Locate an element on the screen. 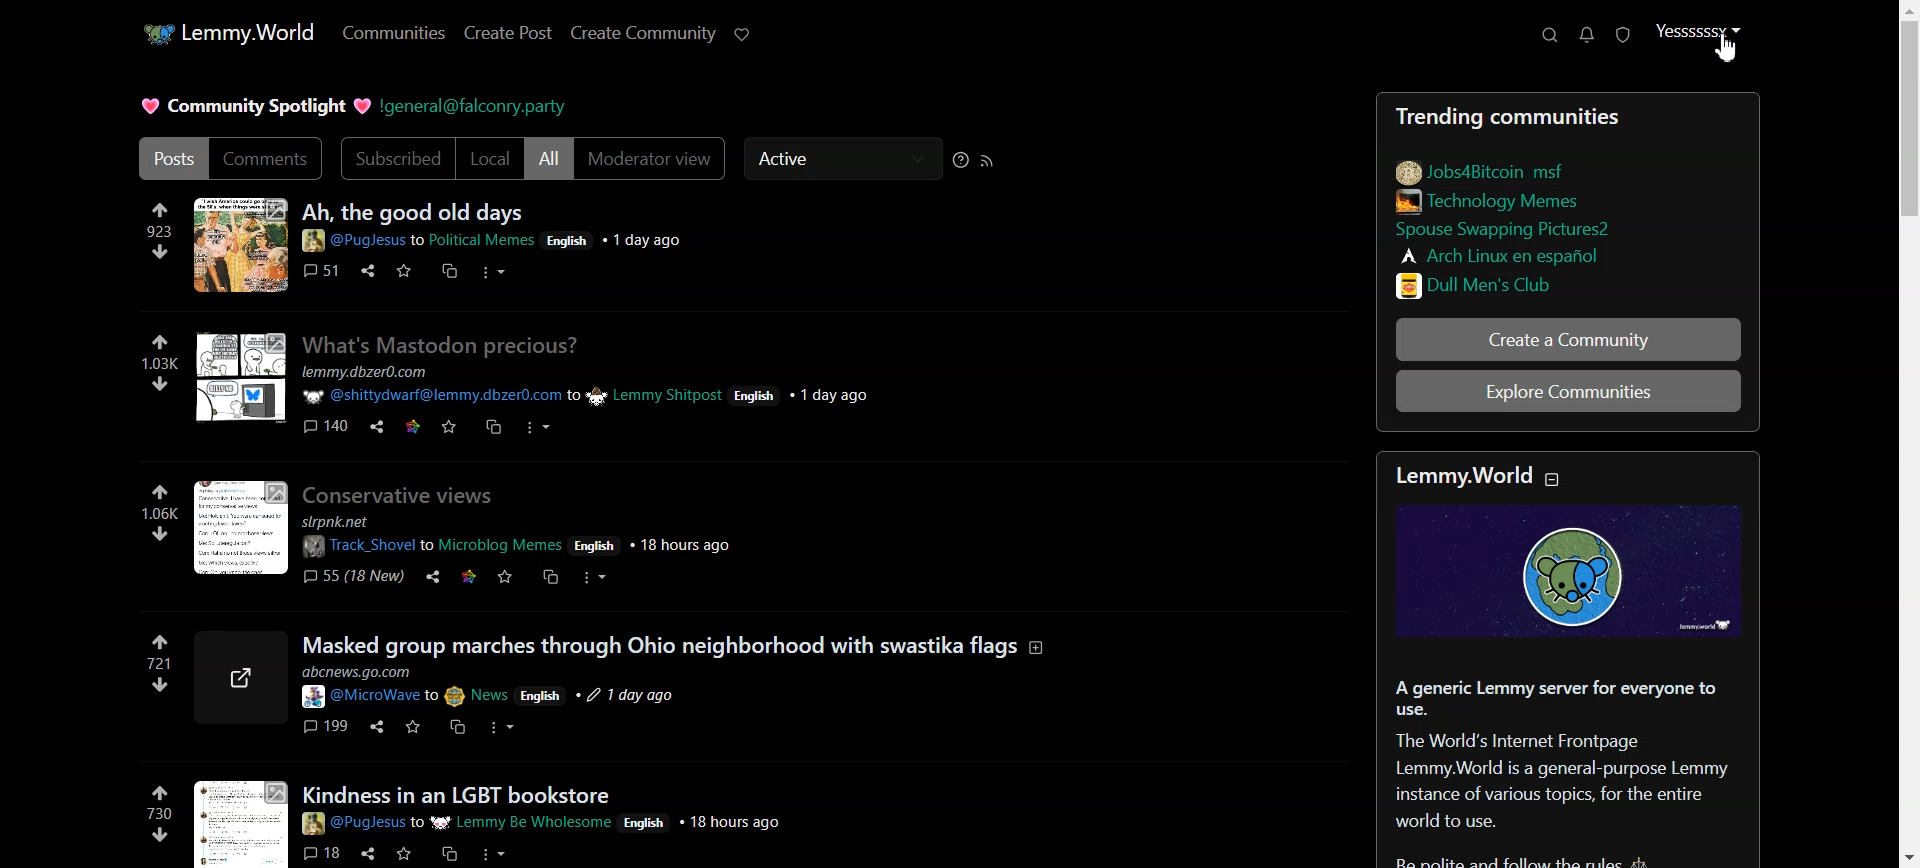 The height and width of the screenshot is (868, 1920). title is located at coordinates (1495, 476).